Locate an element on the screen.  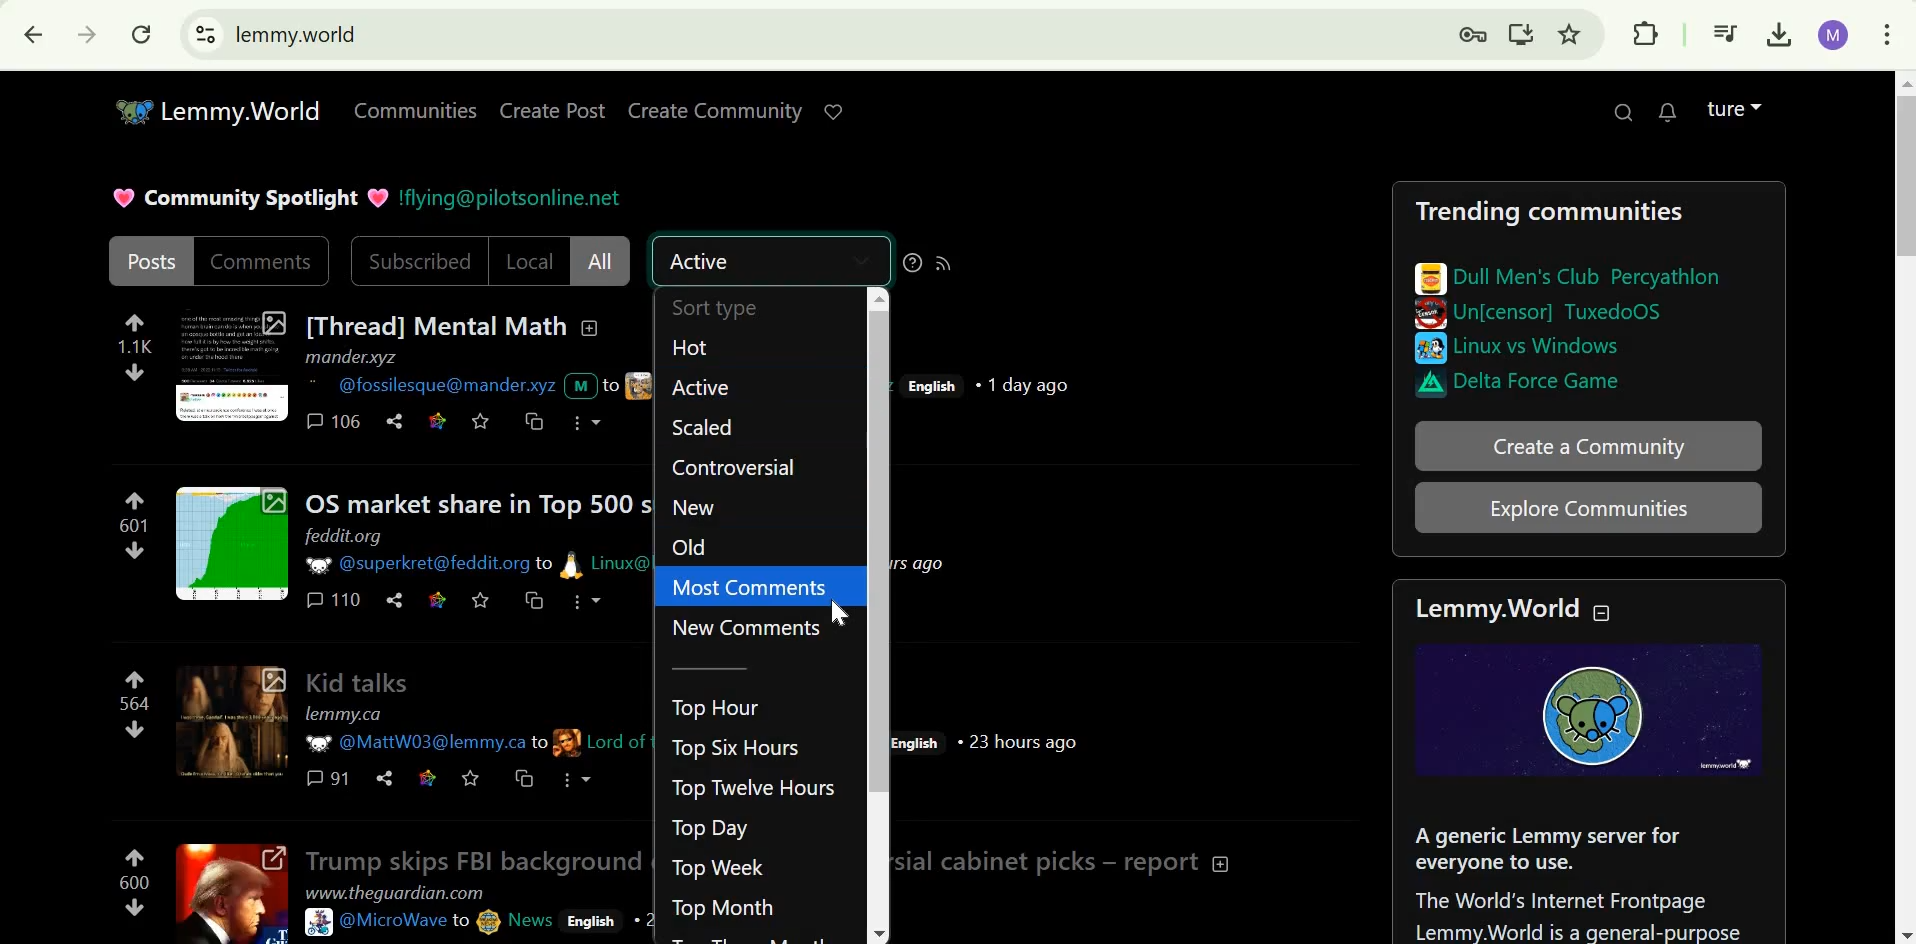
Create post is located at coordinates (553, 111).